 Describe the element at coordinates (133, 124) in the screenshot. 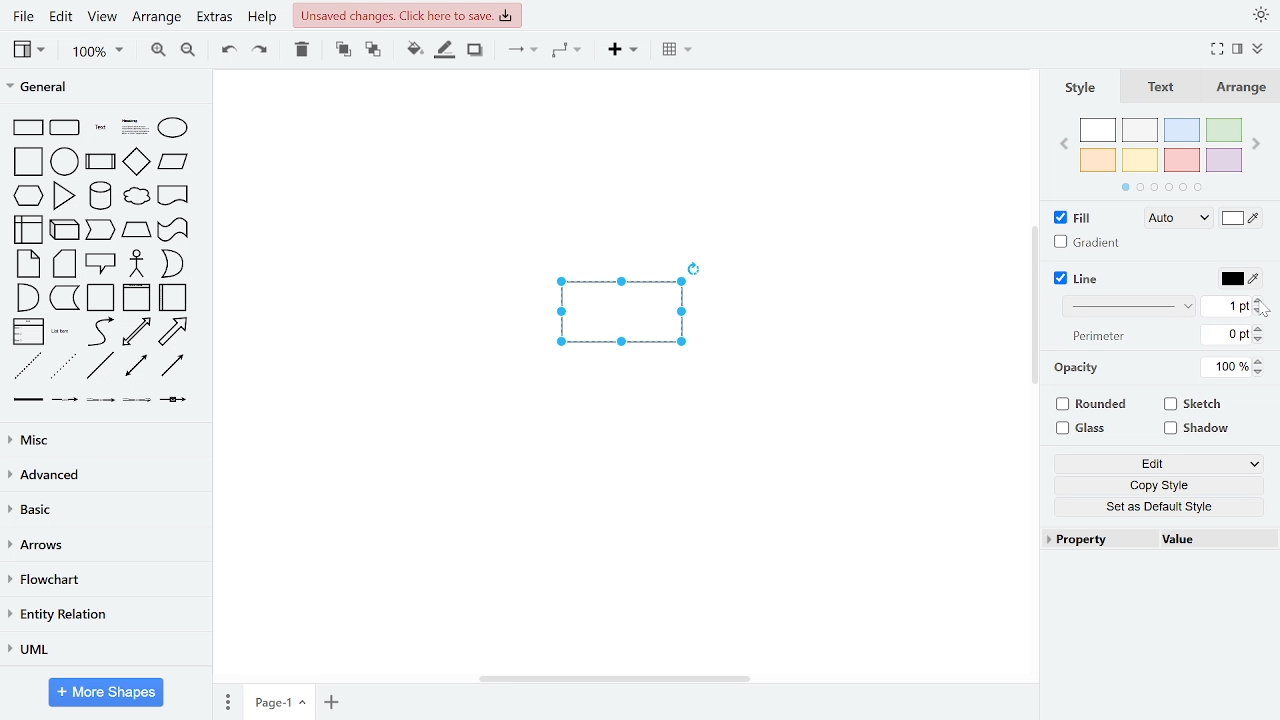

I see `general shapes` at that location.